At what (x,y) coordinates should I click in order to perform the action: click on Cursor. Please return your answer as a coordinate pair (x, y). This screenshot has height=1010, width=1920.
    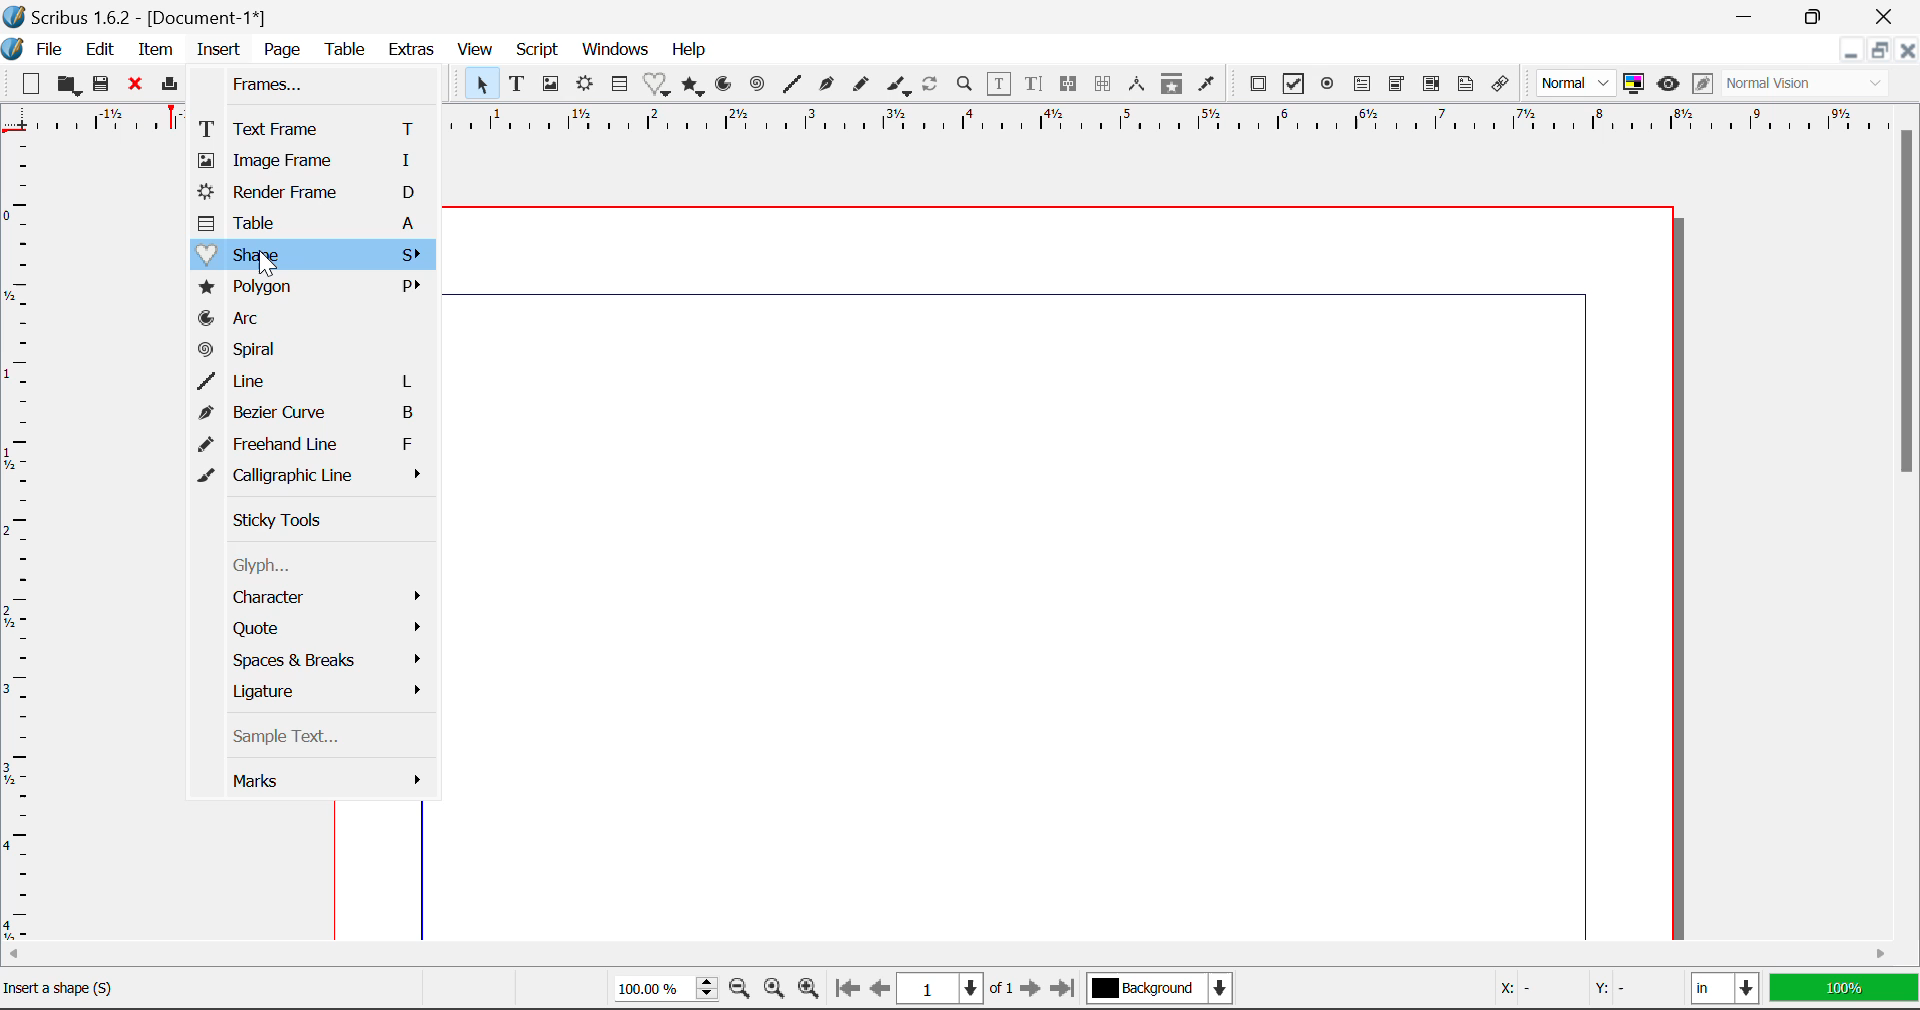
    Looking at the image, I should click on (265, 262).